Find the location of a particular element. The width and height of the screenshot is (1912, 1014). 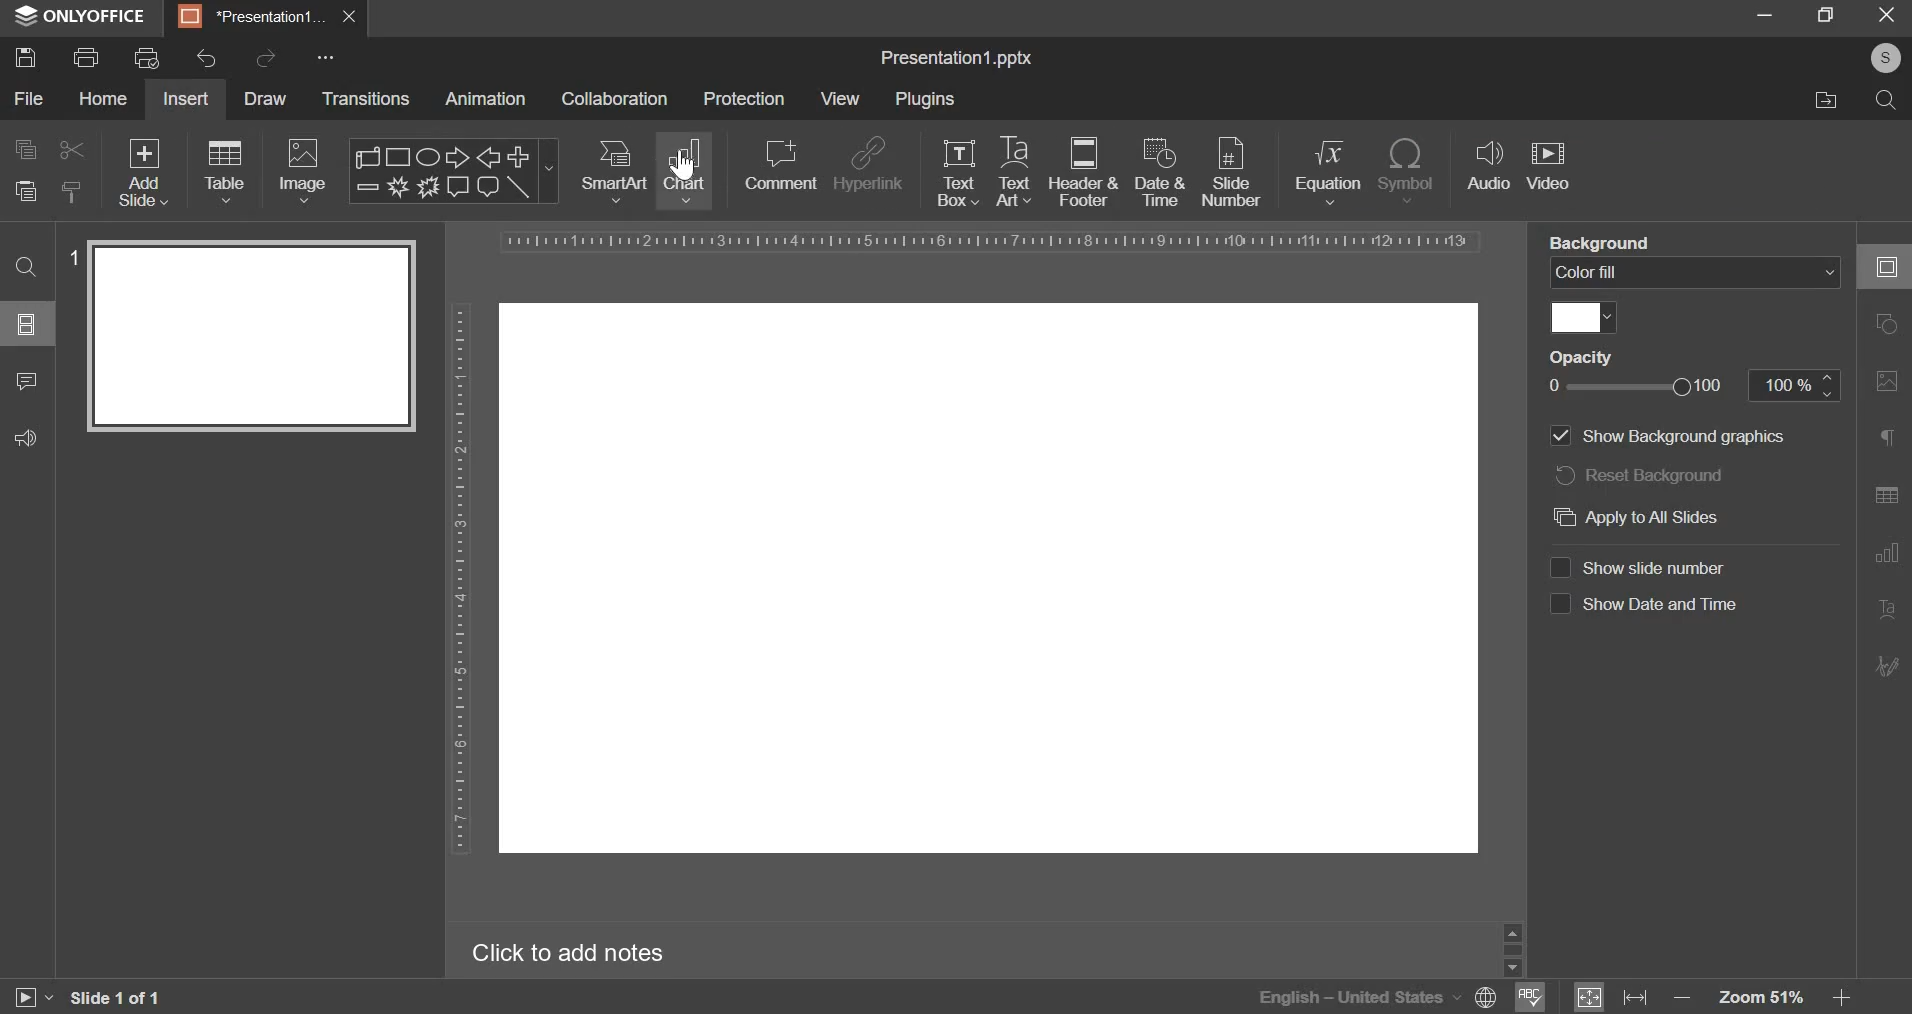

table settings is located at coordinates (1883, 498).